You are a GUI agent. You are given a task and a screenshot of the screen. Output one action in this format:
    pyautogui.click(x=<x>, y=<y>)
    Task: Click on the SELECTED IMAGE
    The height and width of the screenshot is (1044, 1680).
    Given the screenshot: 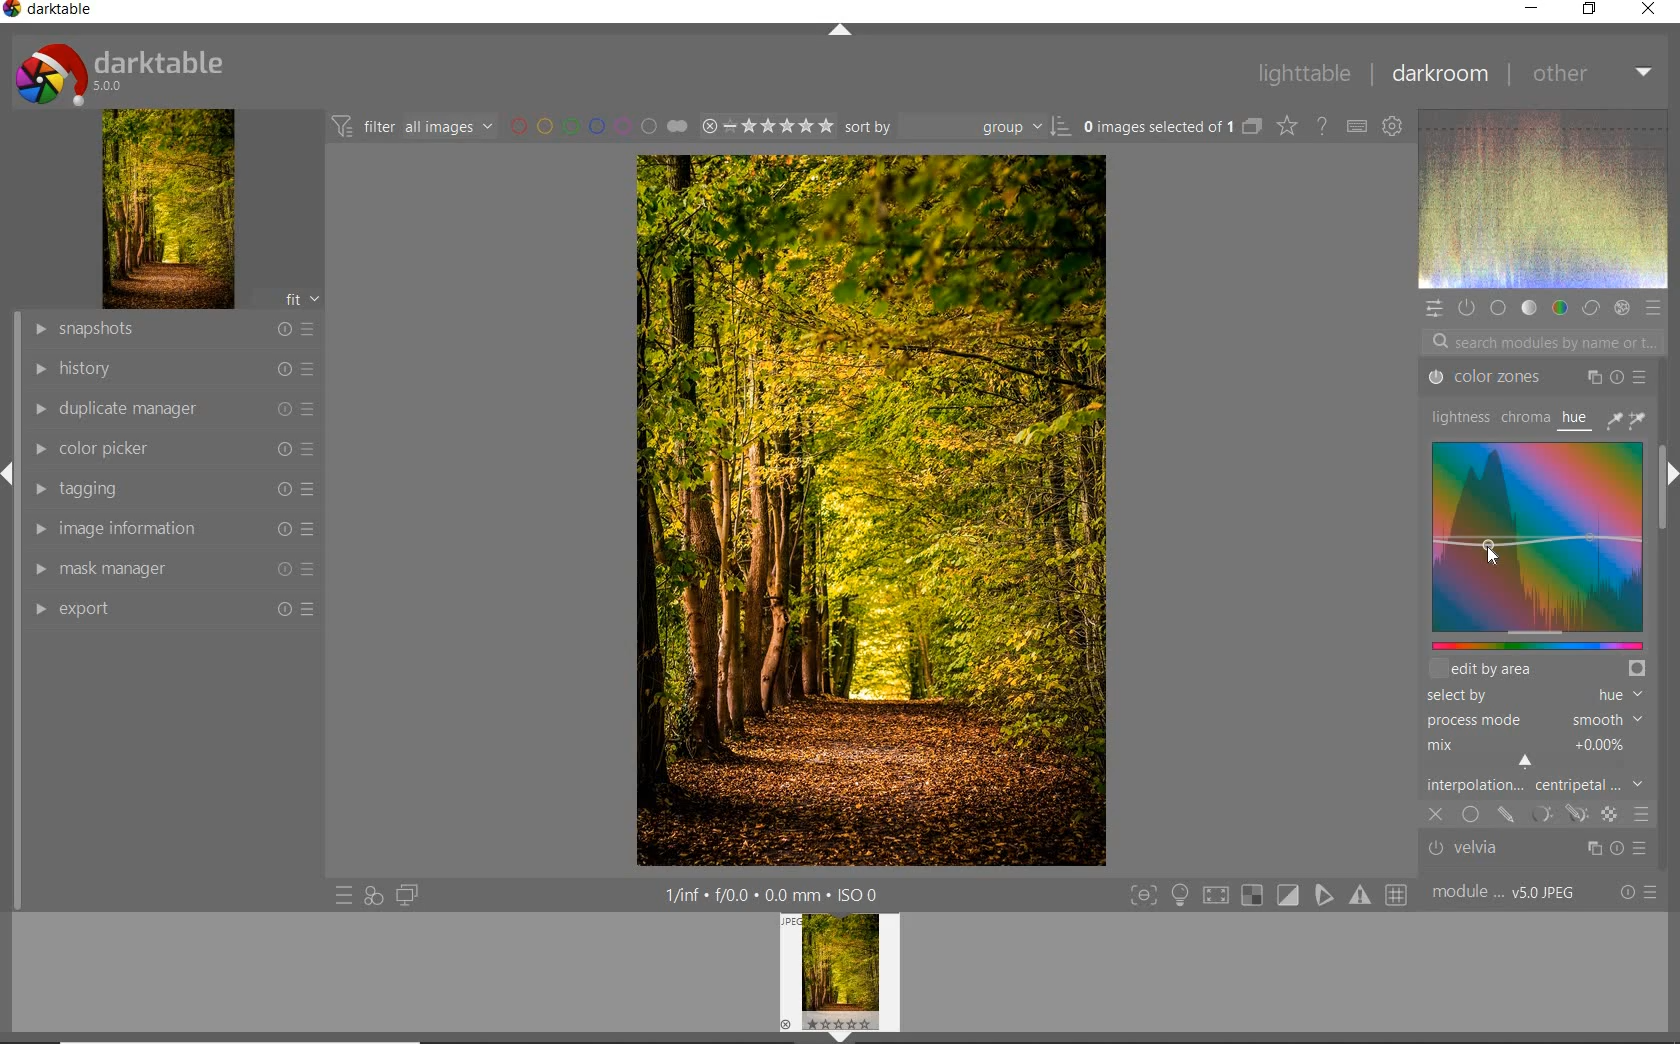 What is the action you would take?
    pyautogui.click(x=1157, y=128)
    